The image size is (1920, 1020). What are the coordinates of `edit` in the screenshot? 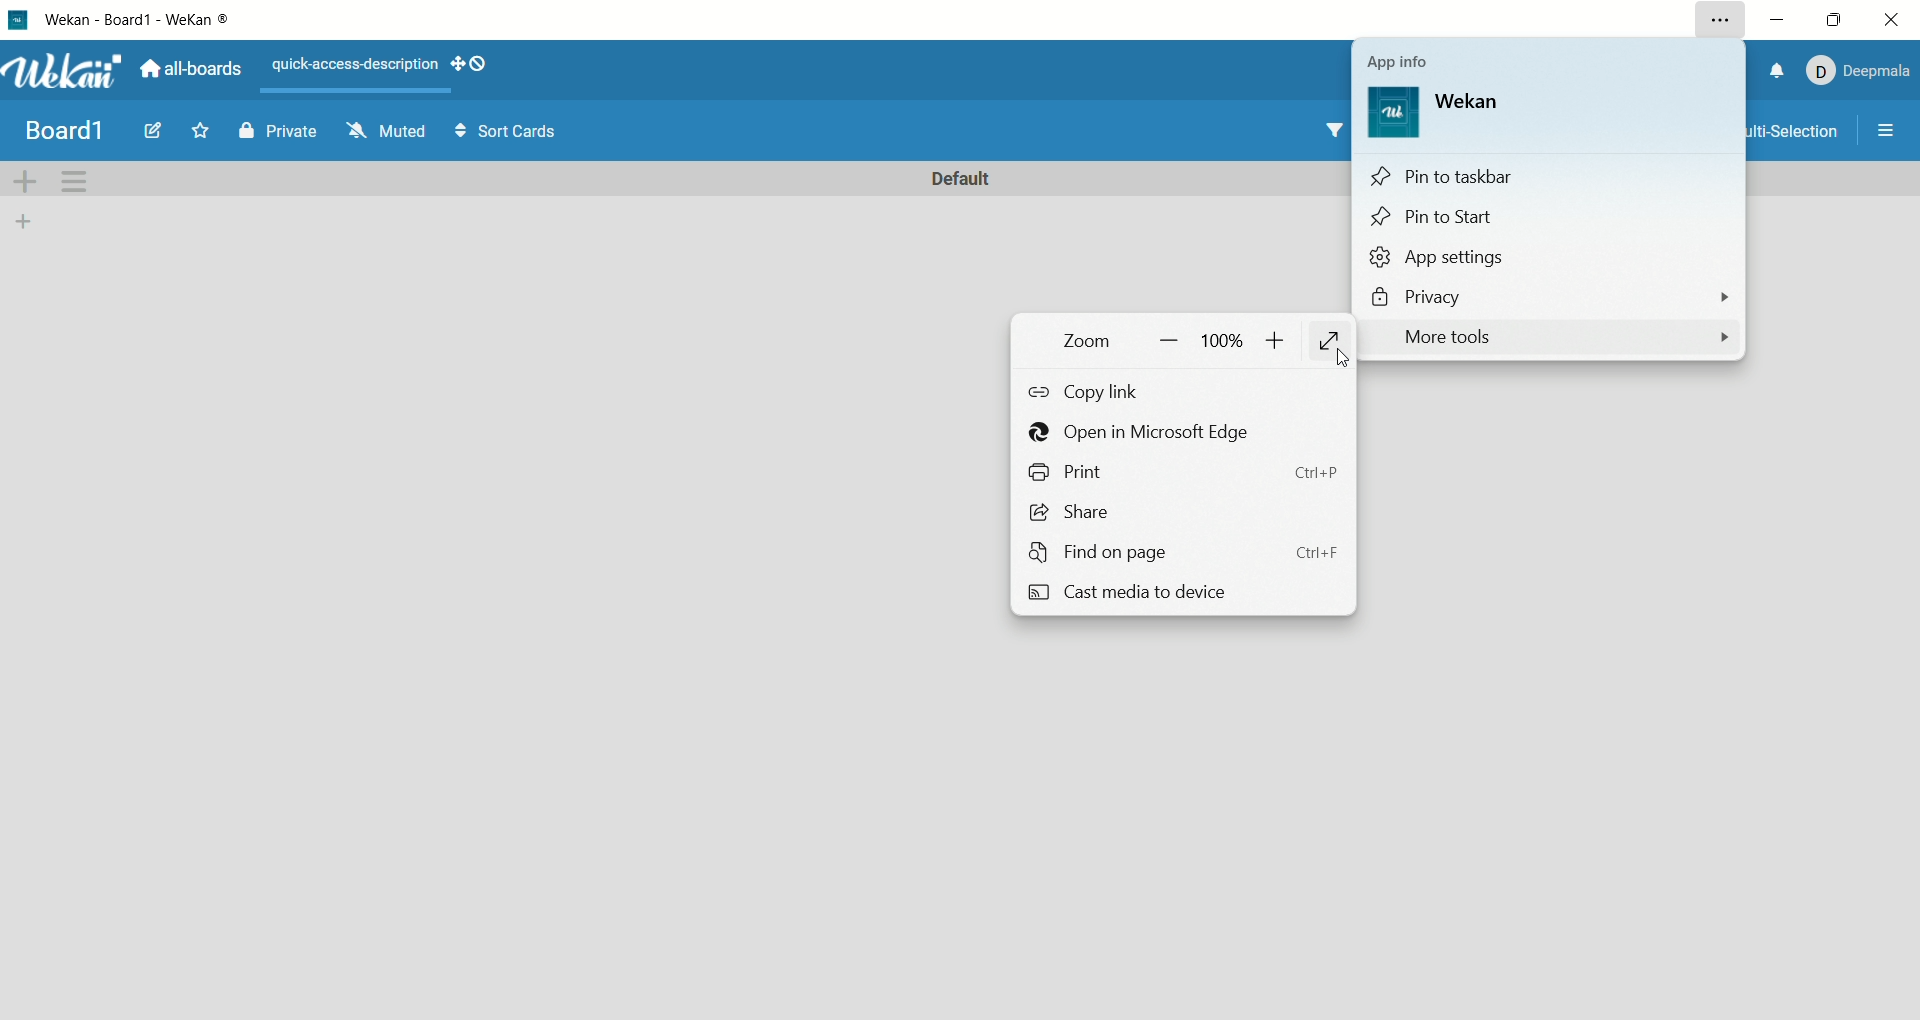 It's located at (157, 135).